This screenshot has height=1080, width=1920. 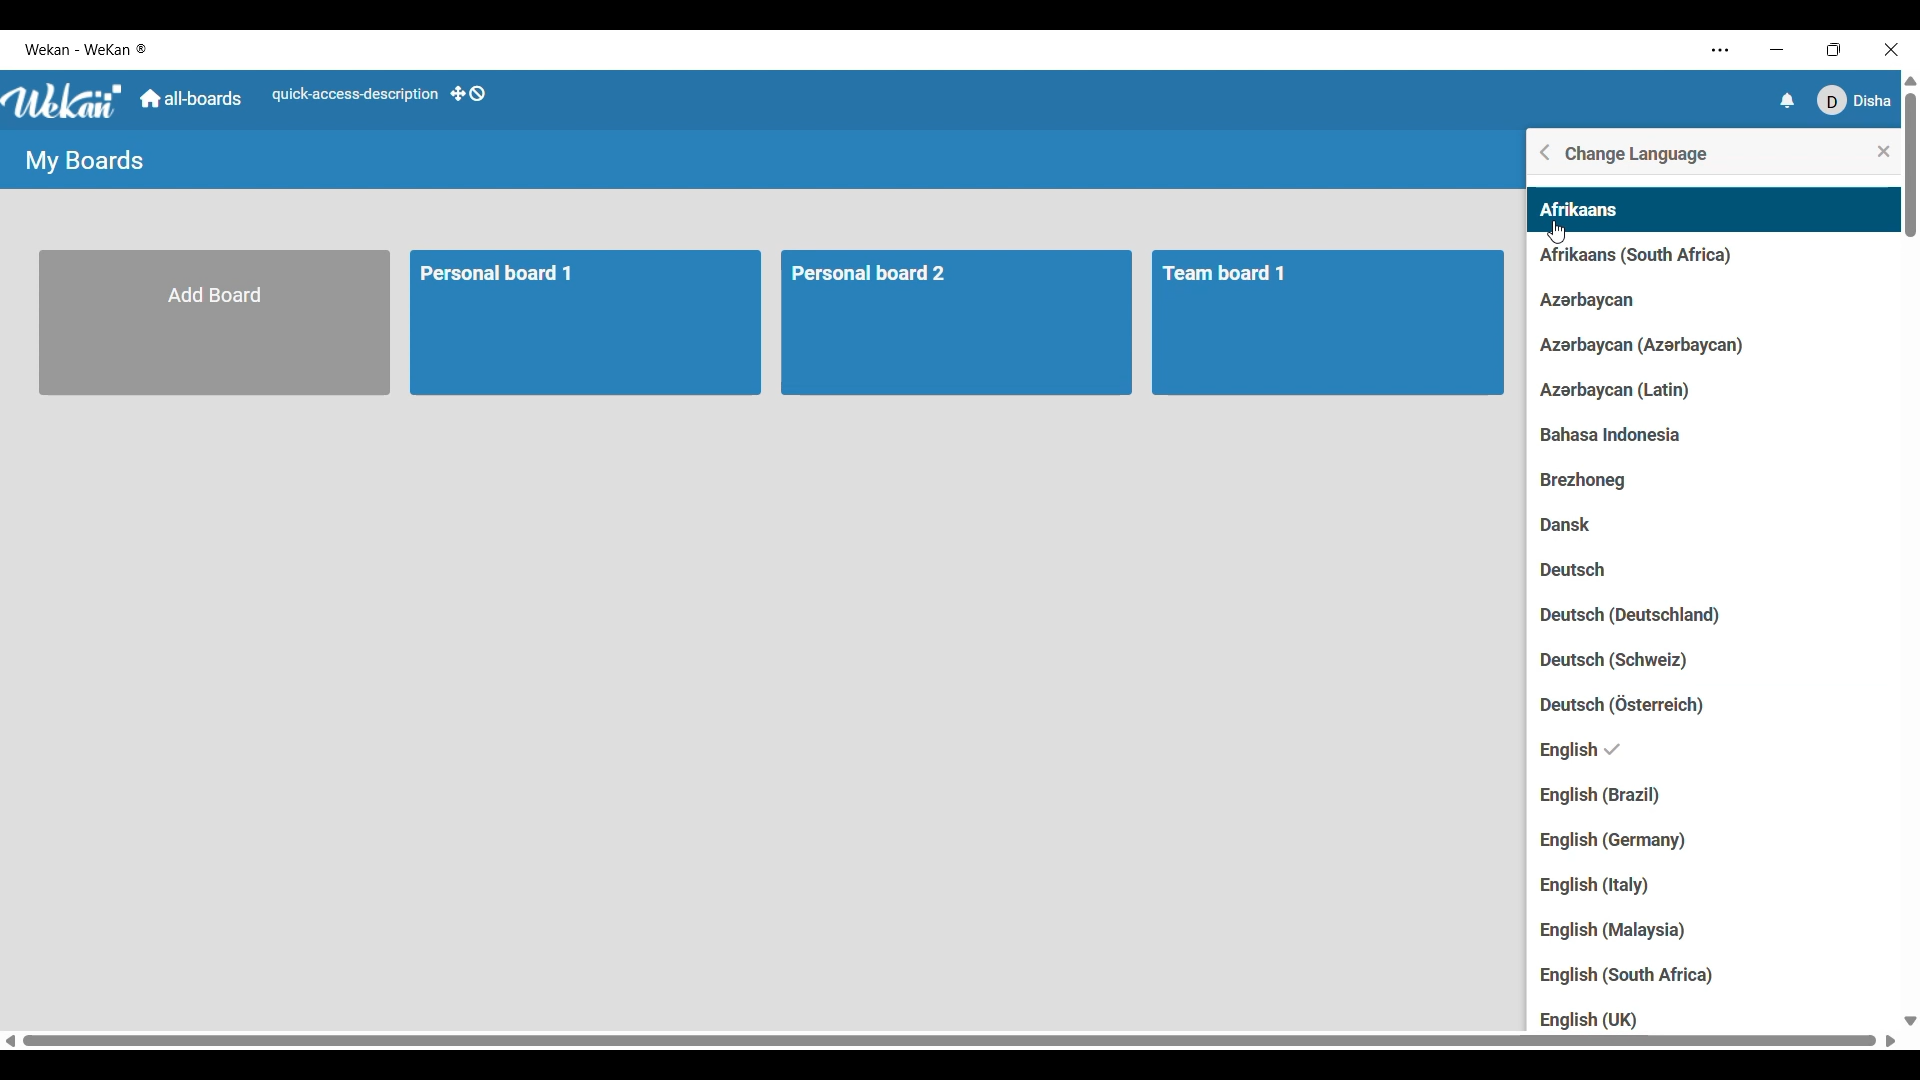 I want to click on Deutsch (Osterreich), so click(x=1634, y=703).